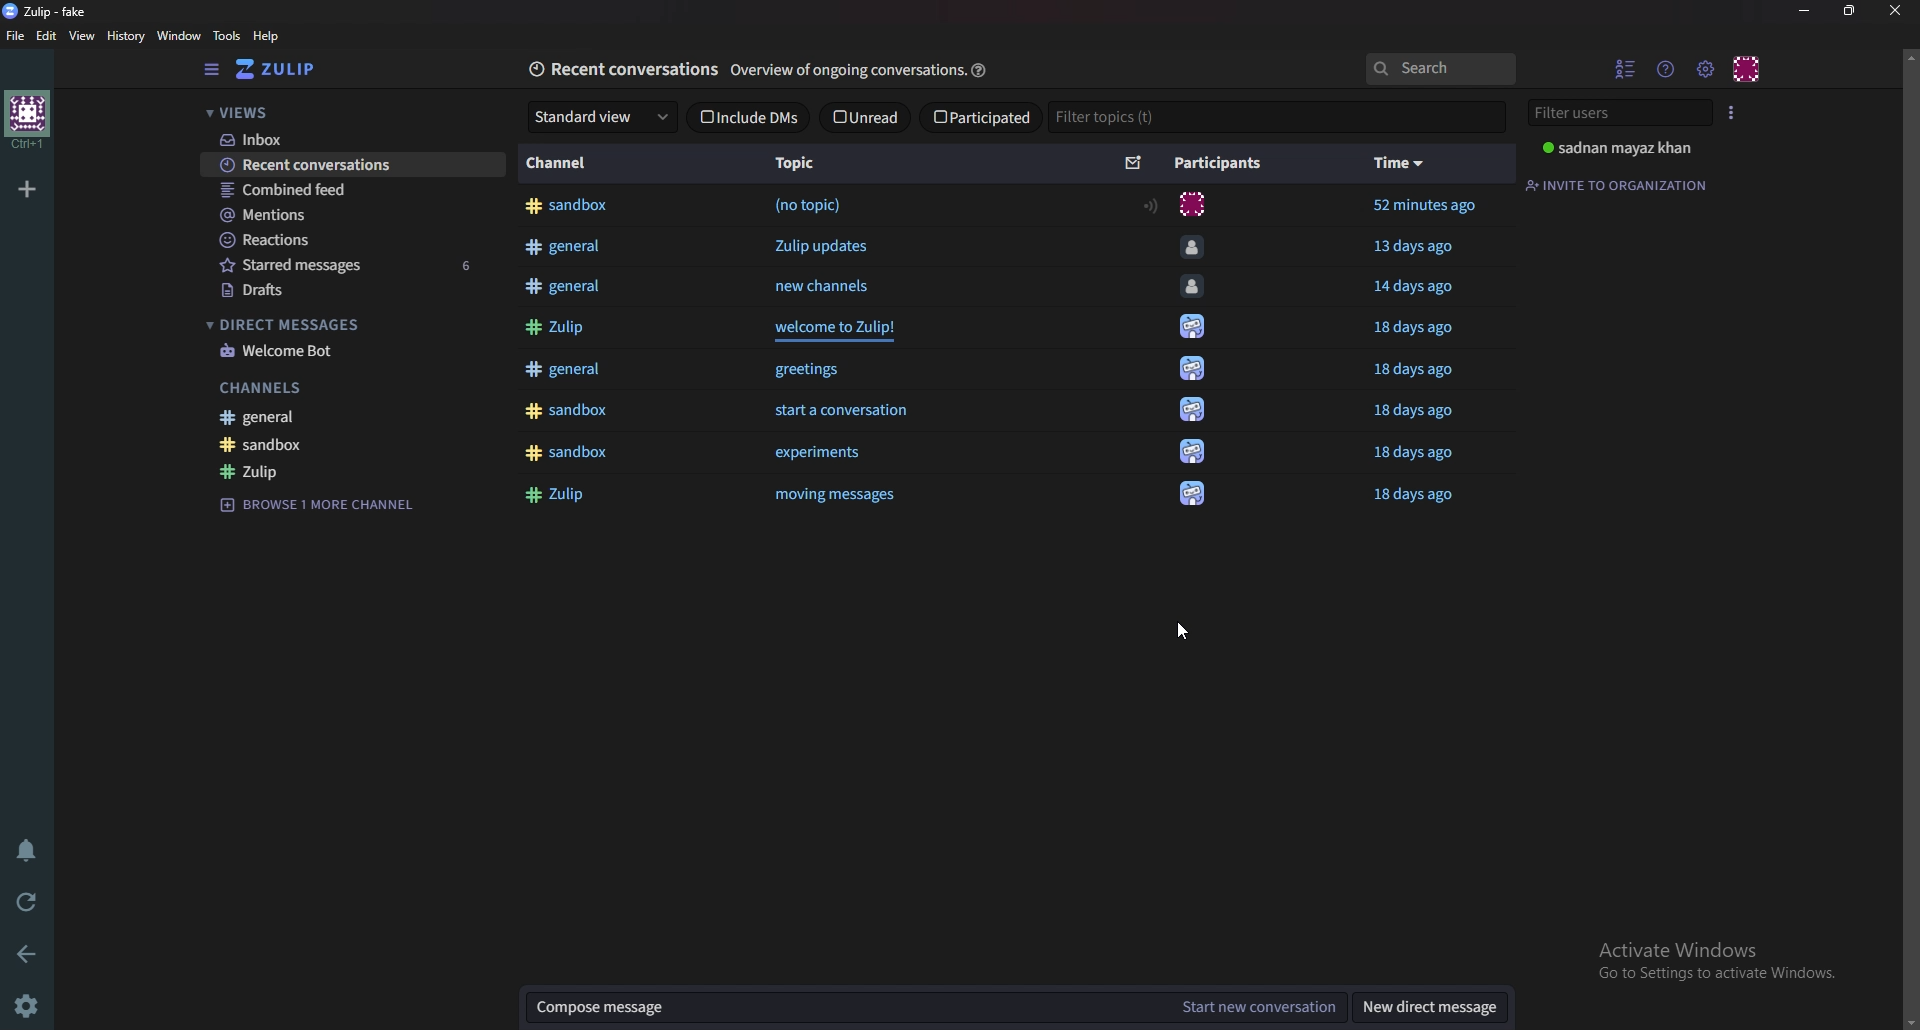 This screenshot has height=1030, width=1920. Describe the element at coordinates (1415, 416) in the screenshot. I see `18 days ago` at that location.